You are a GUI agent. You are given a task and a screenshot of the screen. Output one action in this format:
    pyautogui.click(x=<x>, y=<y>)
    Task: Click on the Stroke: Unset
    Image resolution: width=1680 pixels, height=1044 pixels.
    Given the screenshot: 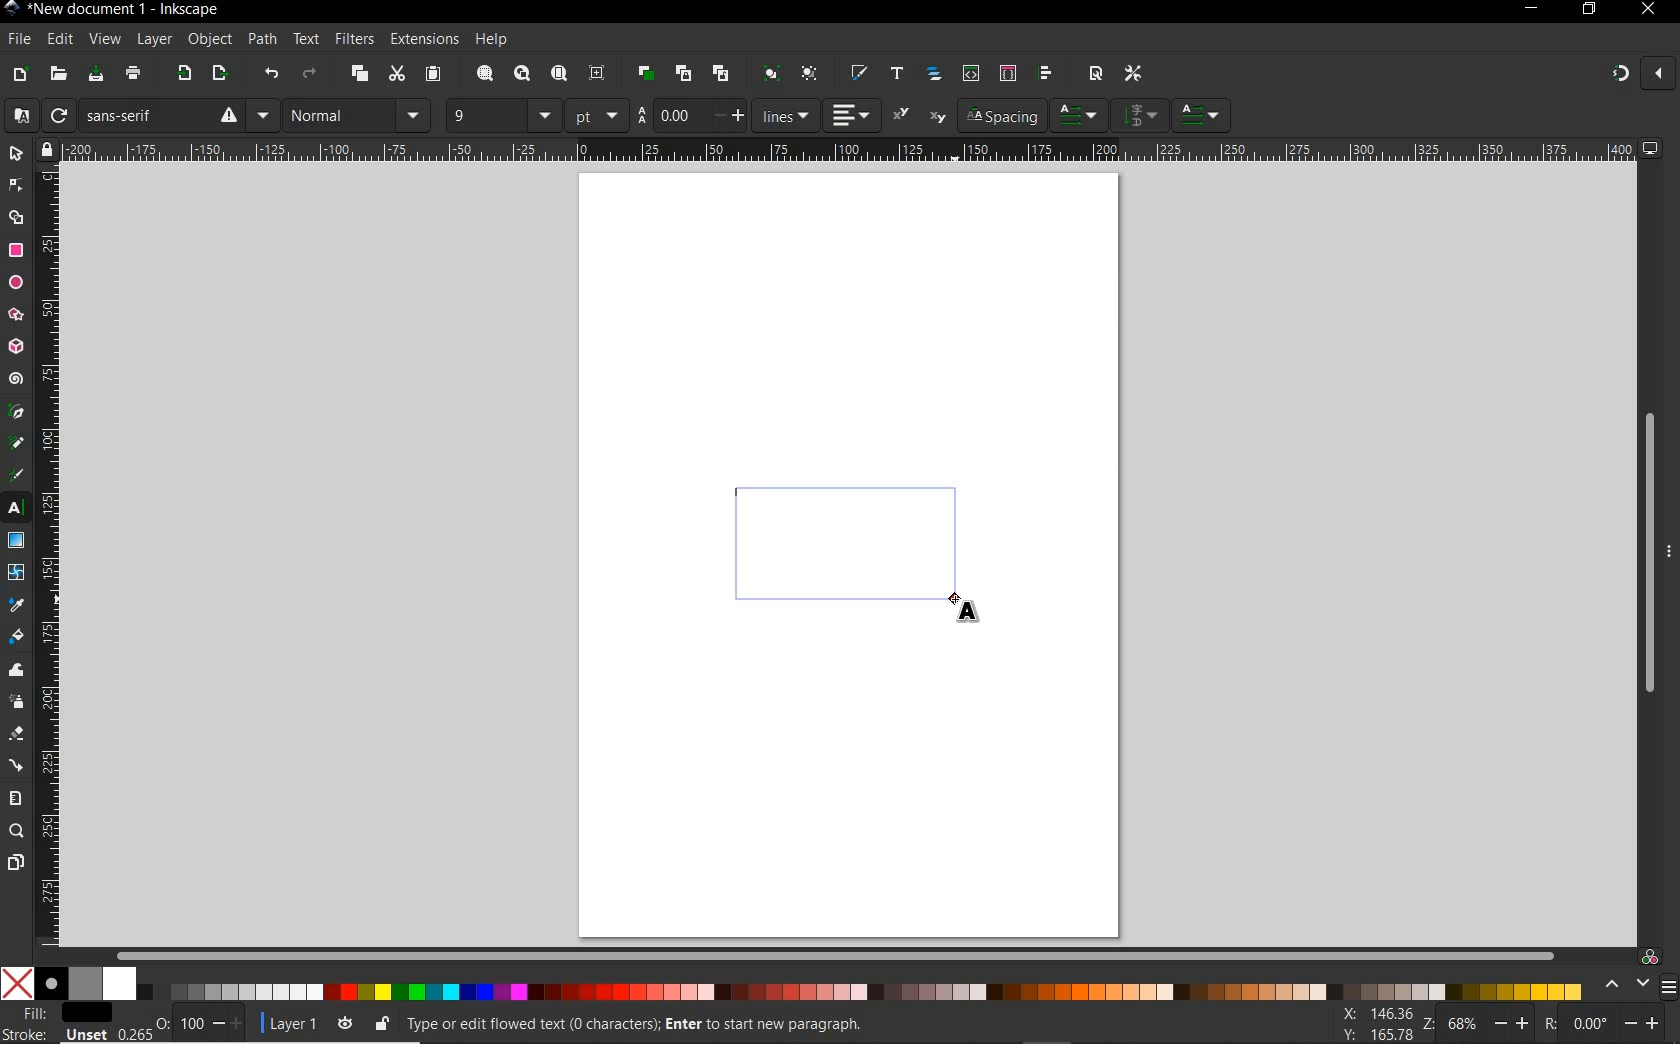 What is the action you would take?
    pyautogui.click(x=55, y=1034)
    